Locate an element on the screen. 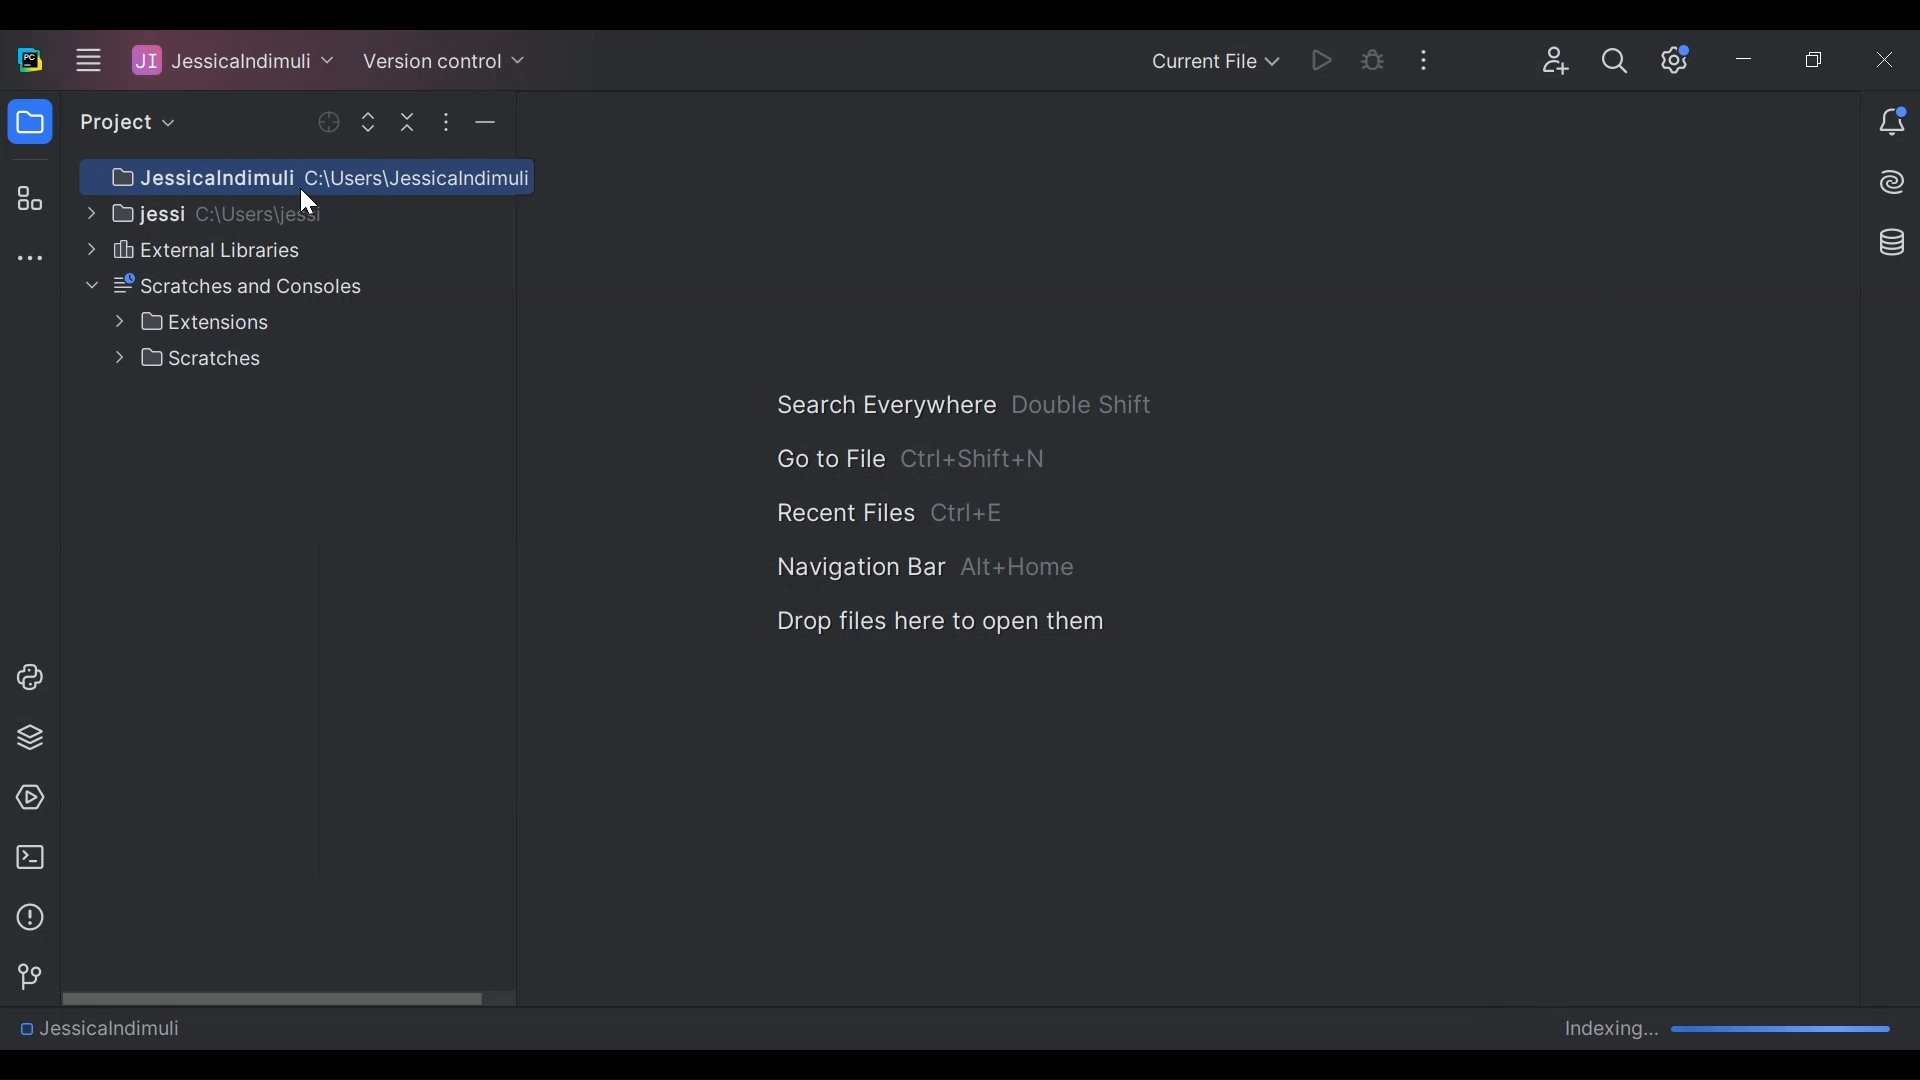 Image resolution: width=1920 pixels, height=1080 pixels. Drop Files here to open them is located at coordinates (938, 622).